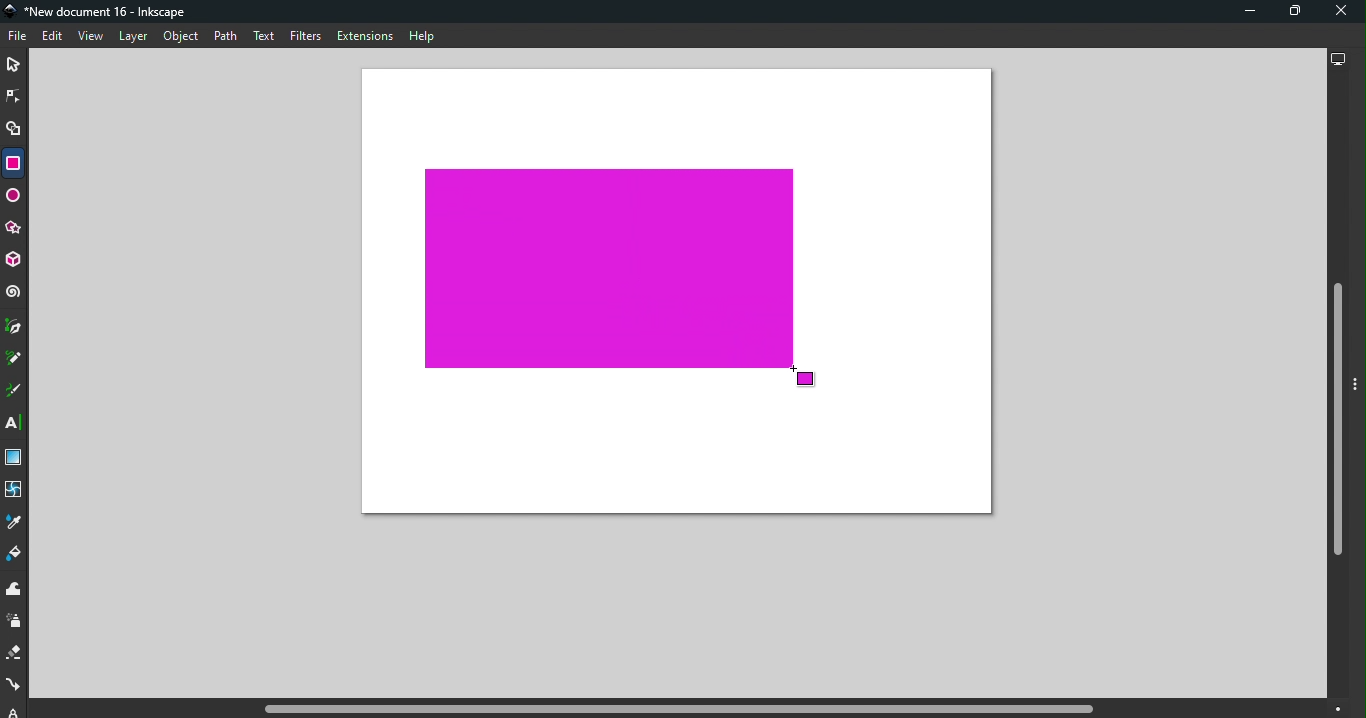  What do you see at coordinates (15, 262) in the screenshot?
I see `3D box tool` at bounding box center [15, 262].